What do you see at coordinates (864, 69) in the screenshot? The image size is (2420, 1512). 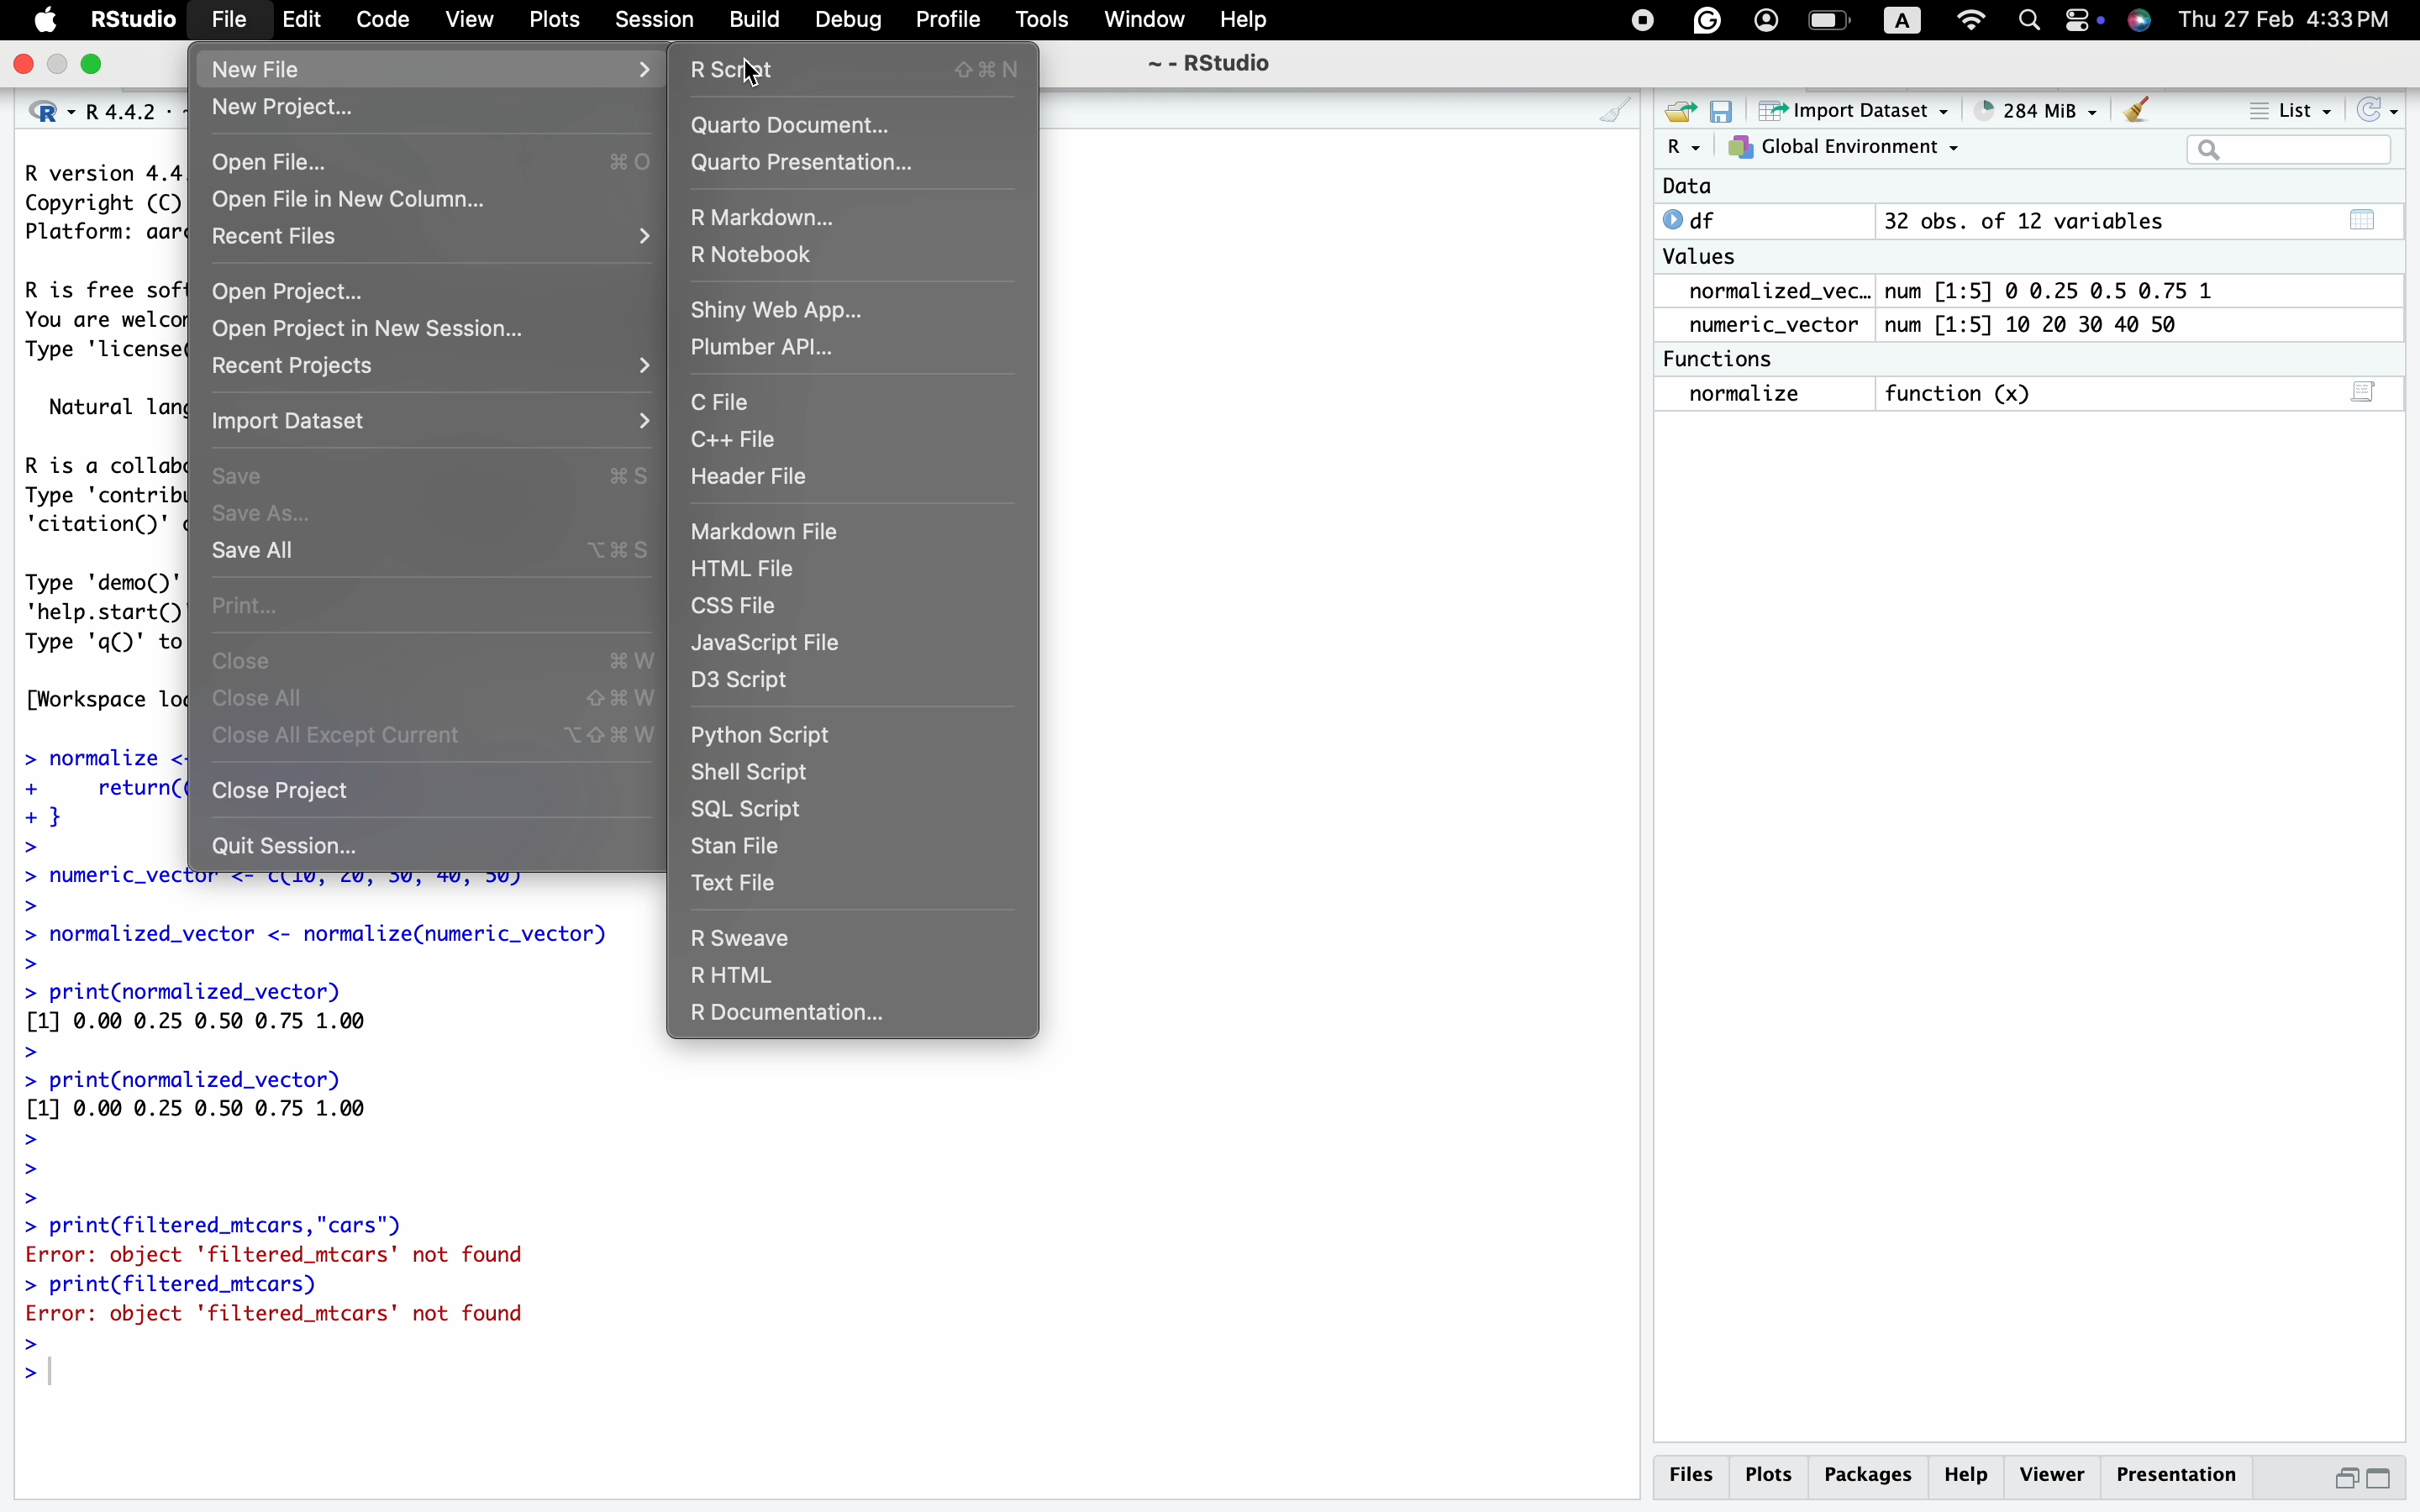 I see `R Script` at bounding box center [864, 69].